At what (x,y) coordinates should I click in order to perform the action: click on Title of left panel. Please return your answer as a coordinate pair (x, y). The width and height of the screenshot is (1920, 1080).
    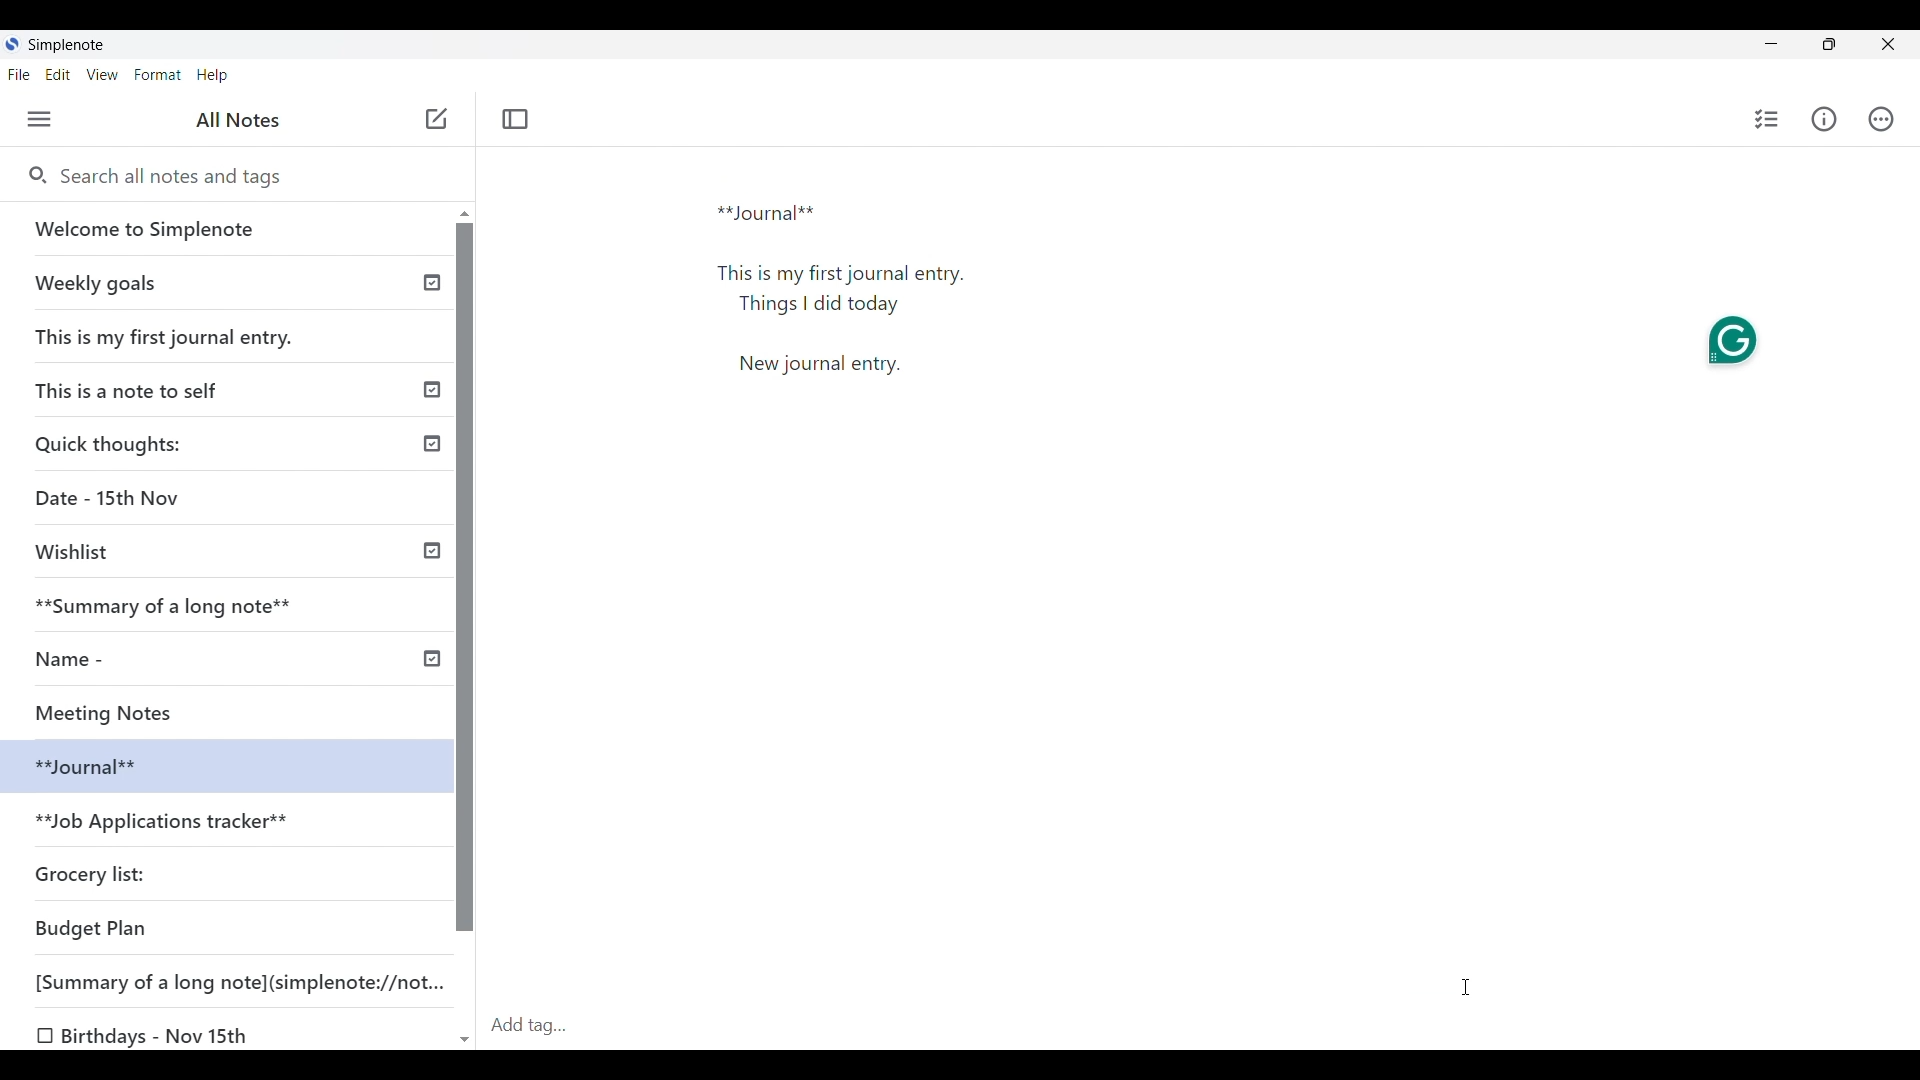
    Looking at the image, I should click on (238, 120).